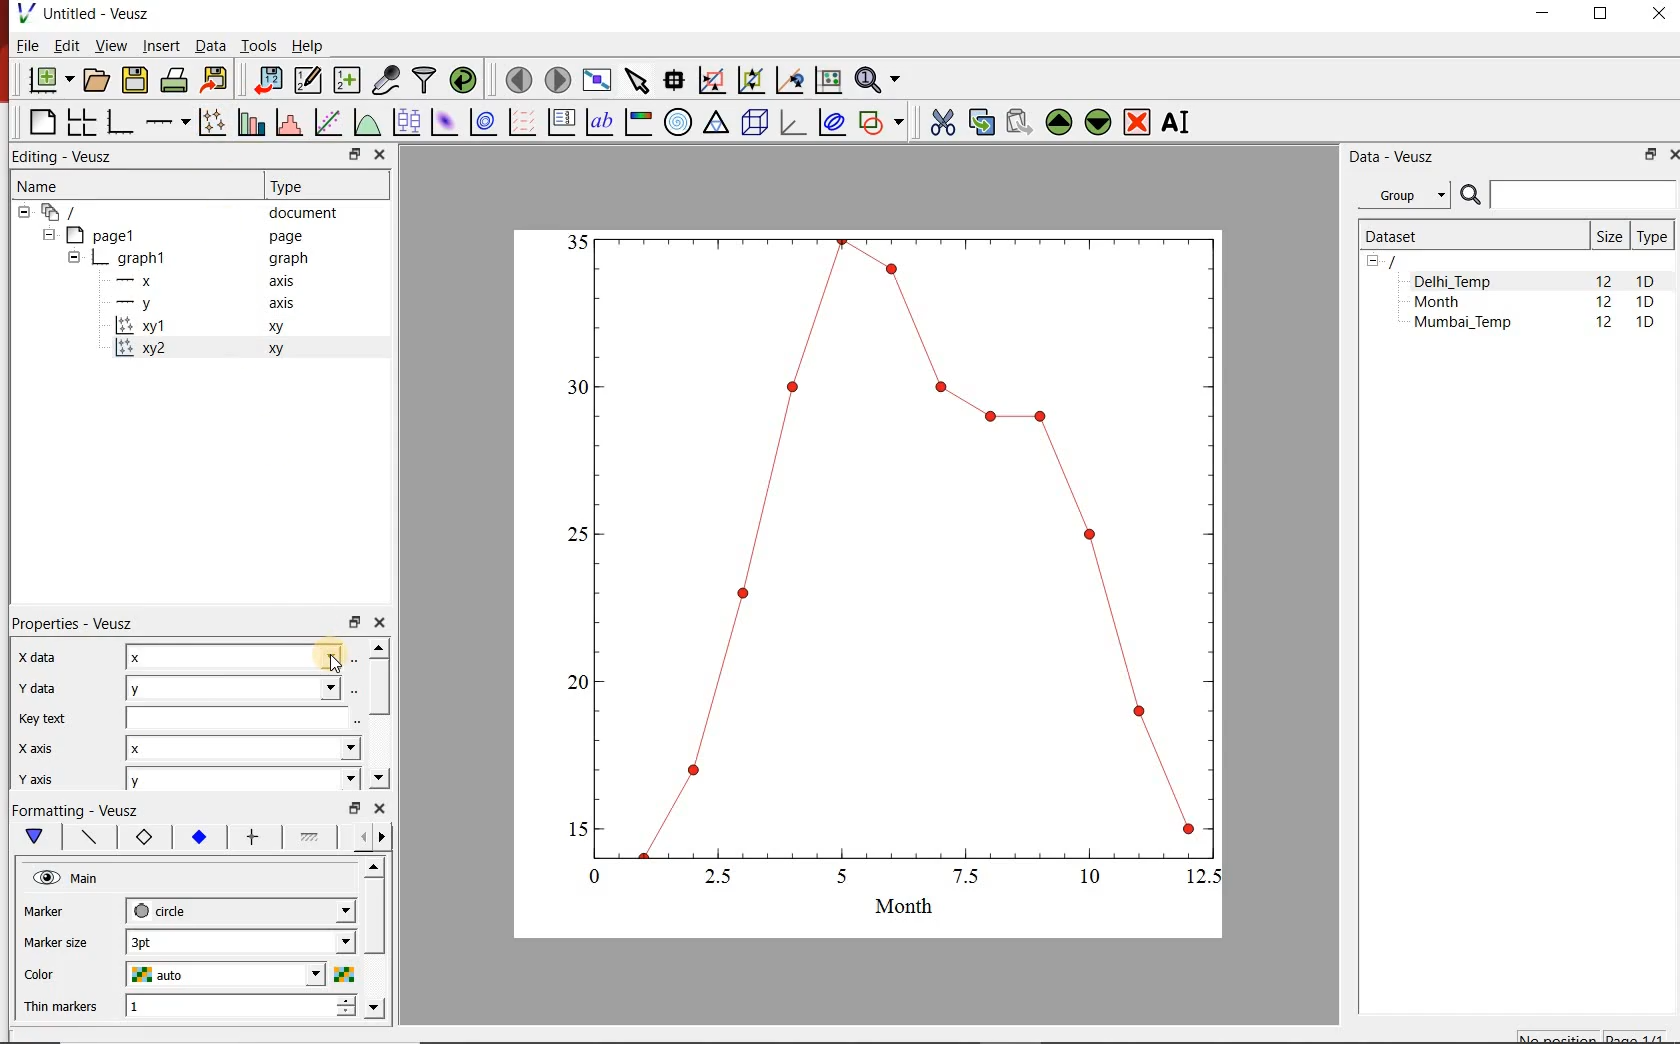  I want to click on Formatting - Veusz, so click(80, 809).